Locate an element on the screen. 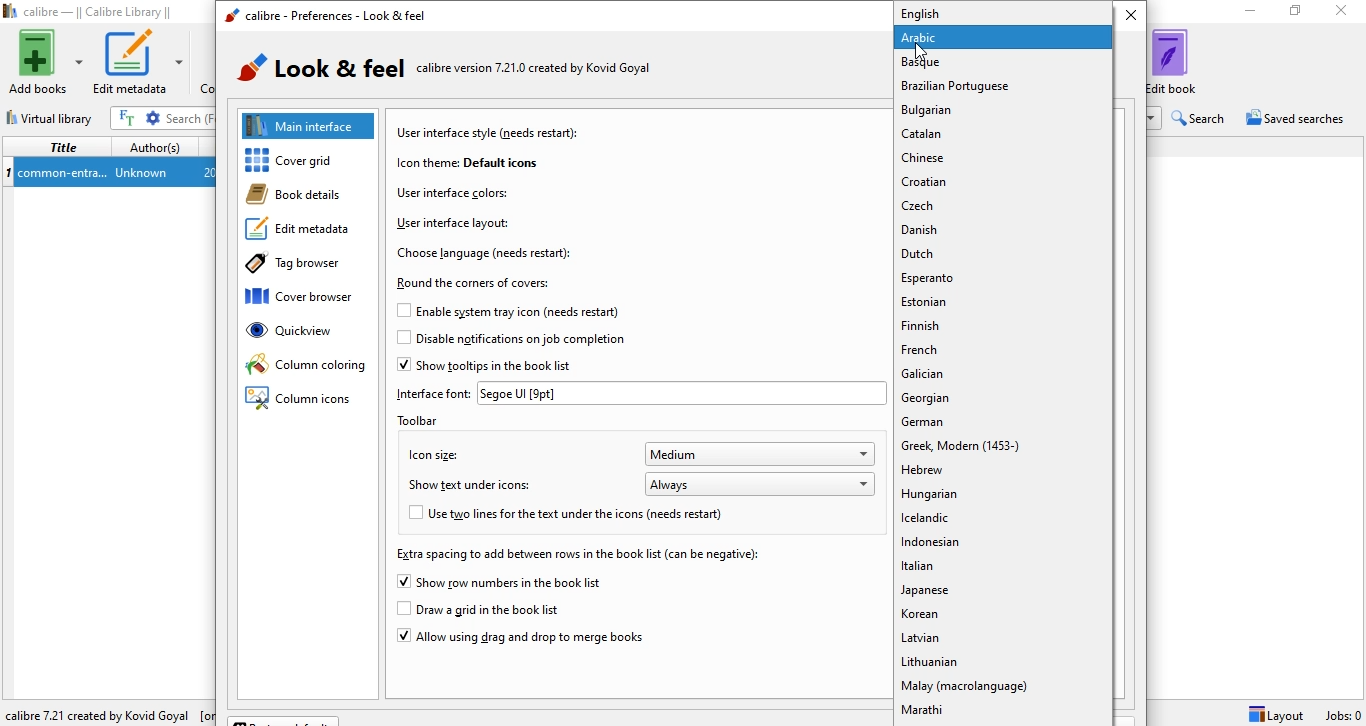  french is located at coordinates (1002, 350).